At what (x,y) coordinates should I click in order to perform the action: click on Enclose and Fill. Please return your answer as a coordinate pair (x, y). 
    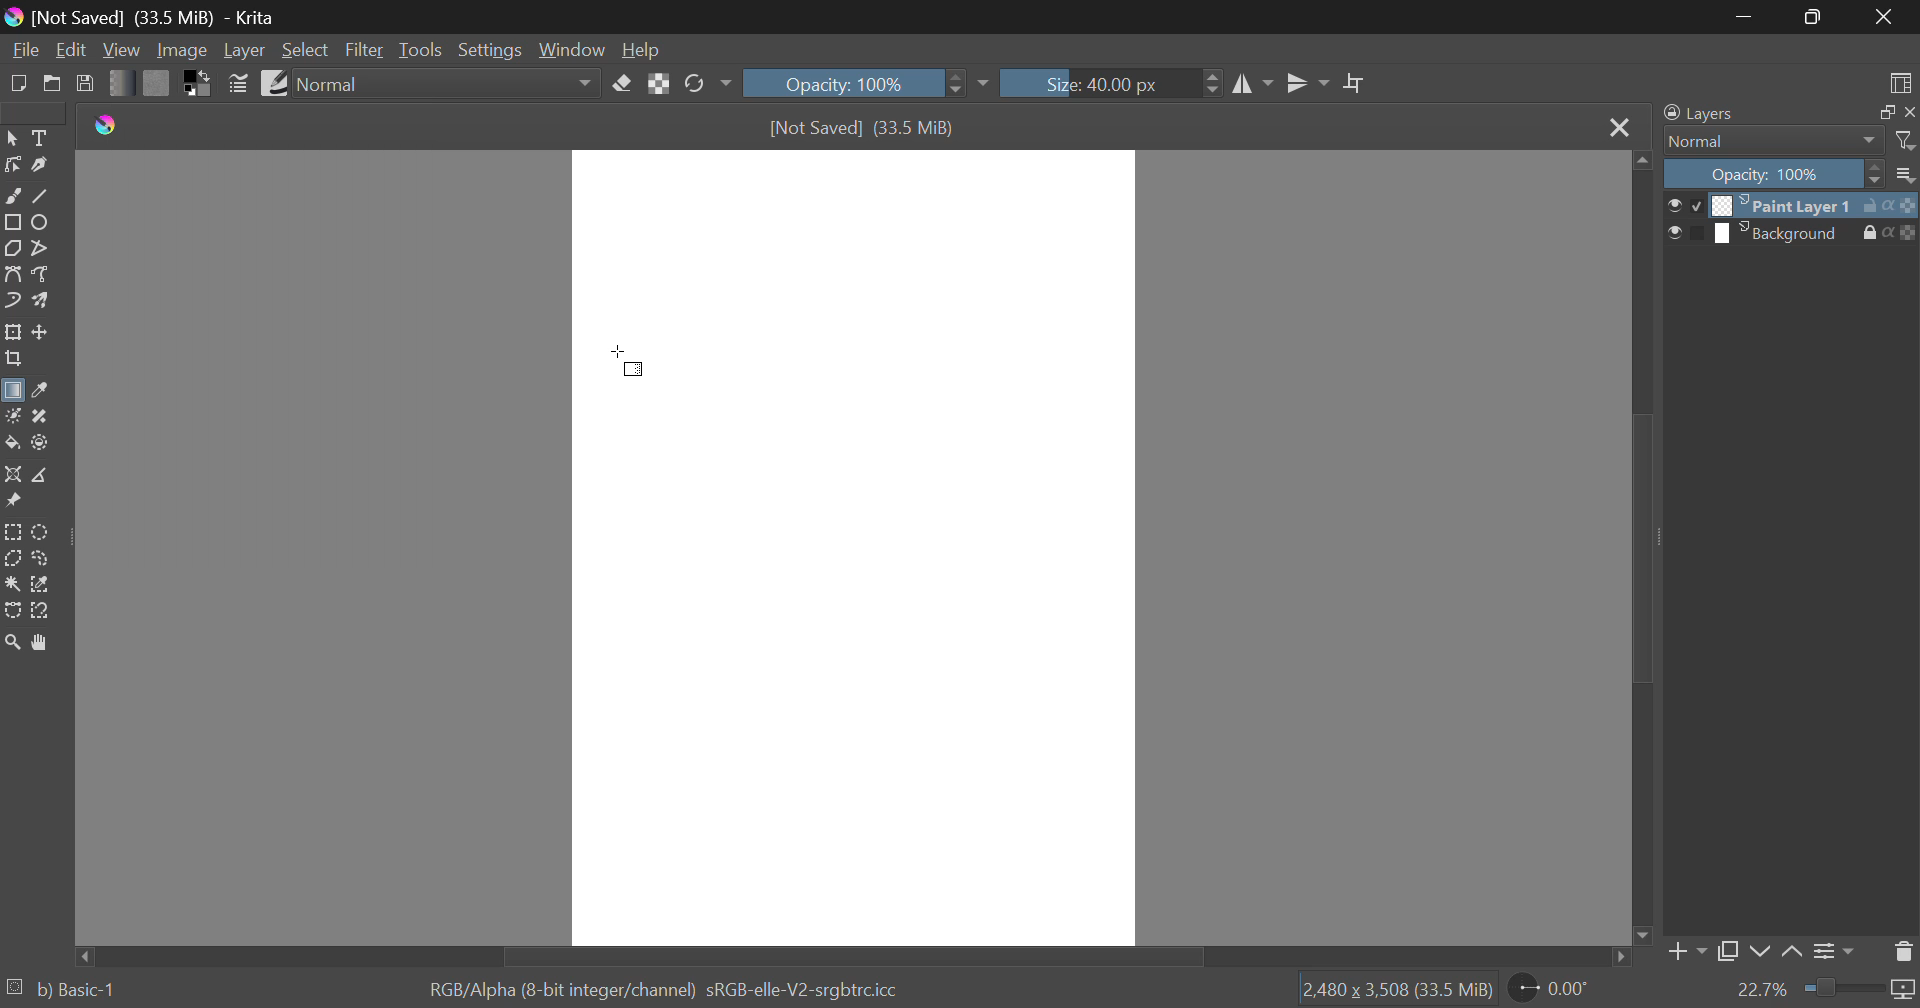
    Looking at the image, I should click on (38, 443).